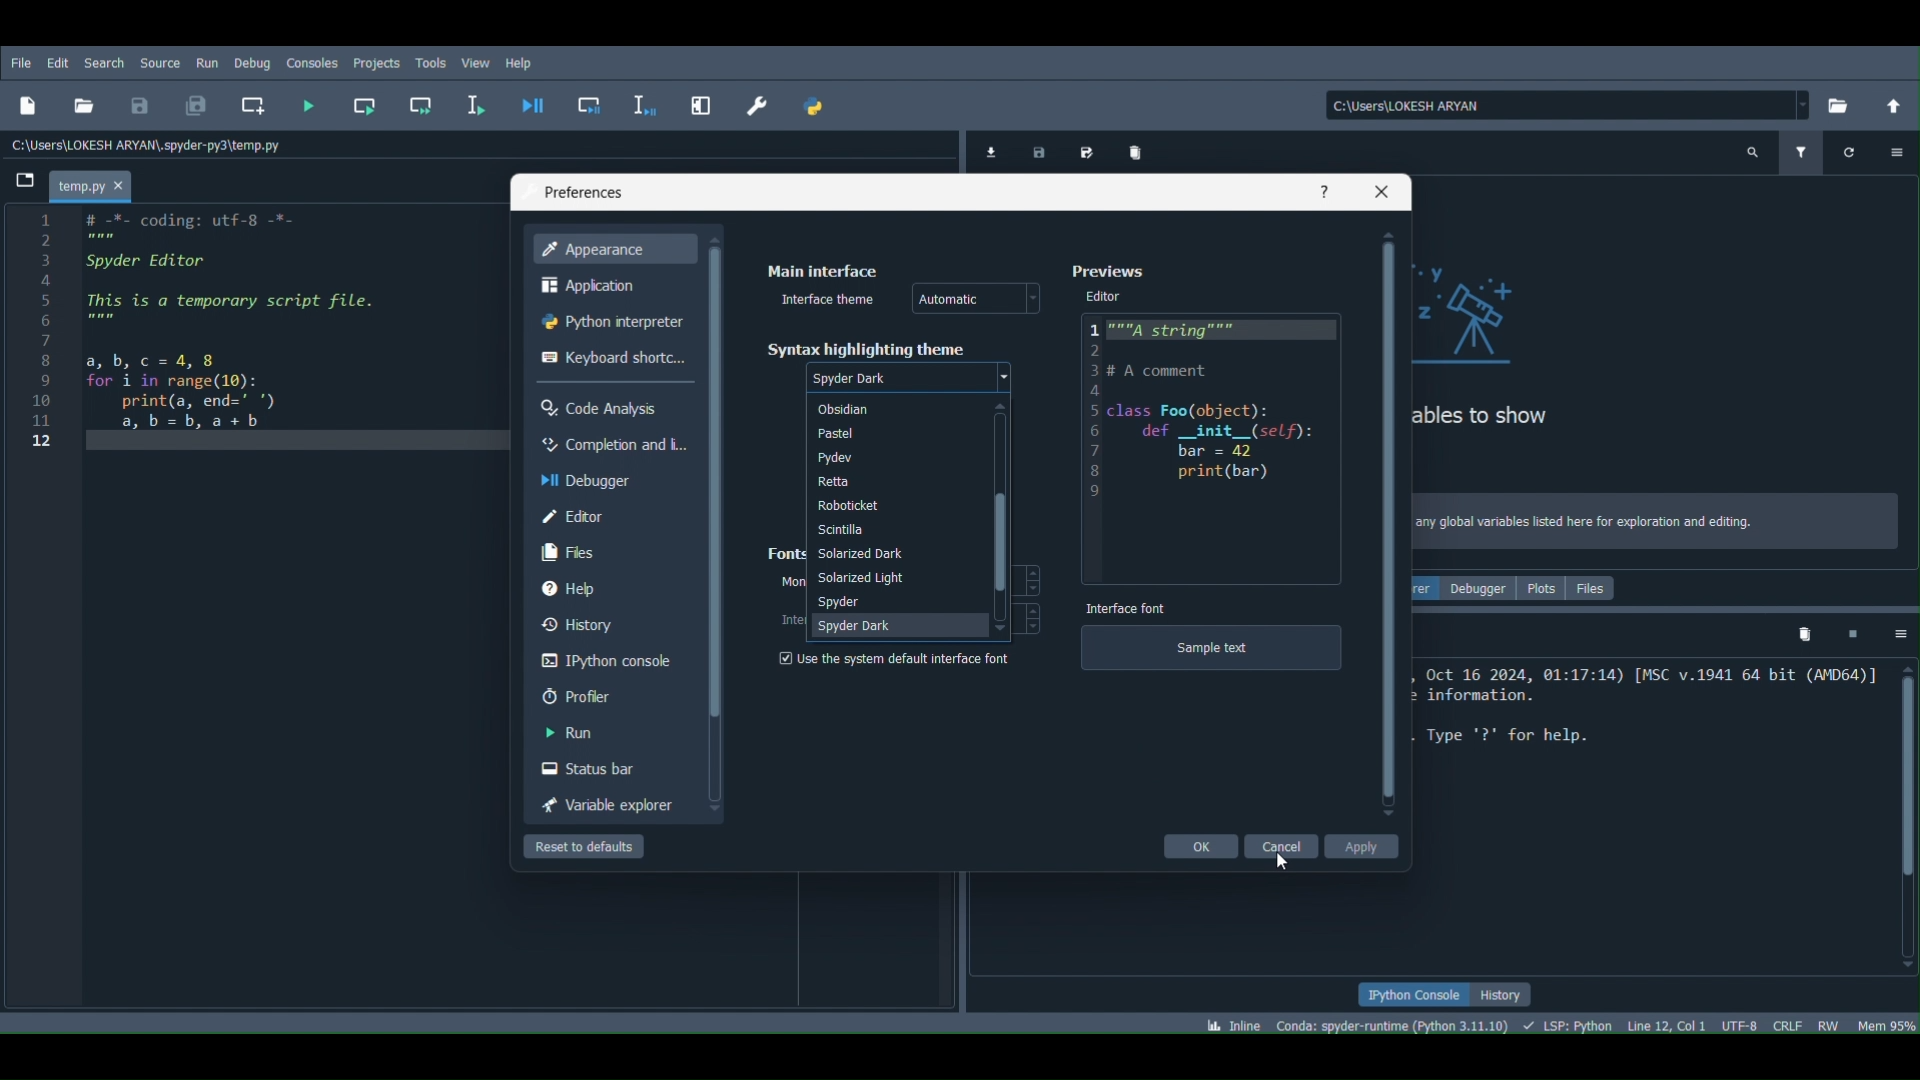 The width and height of the screenshot is (1920, 1080). I want to click on Browse tabs, so click(29, 180).